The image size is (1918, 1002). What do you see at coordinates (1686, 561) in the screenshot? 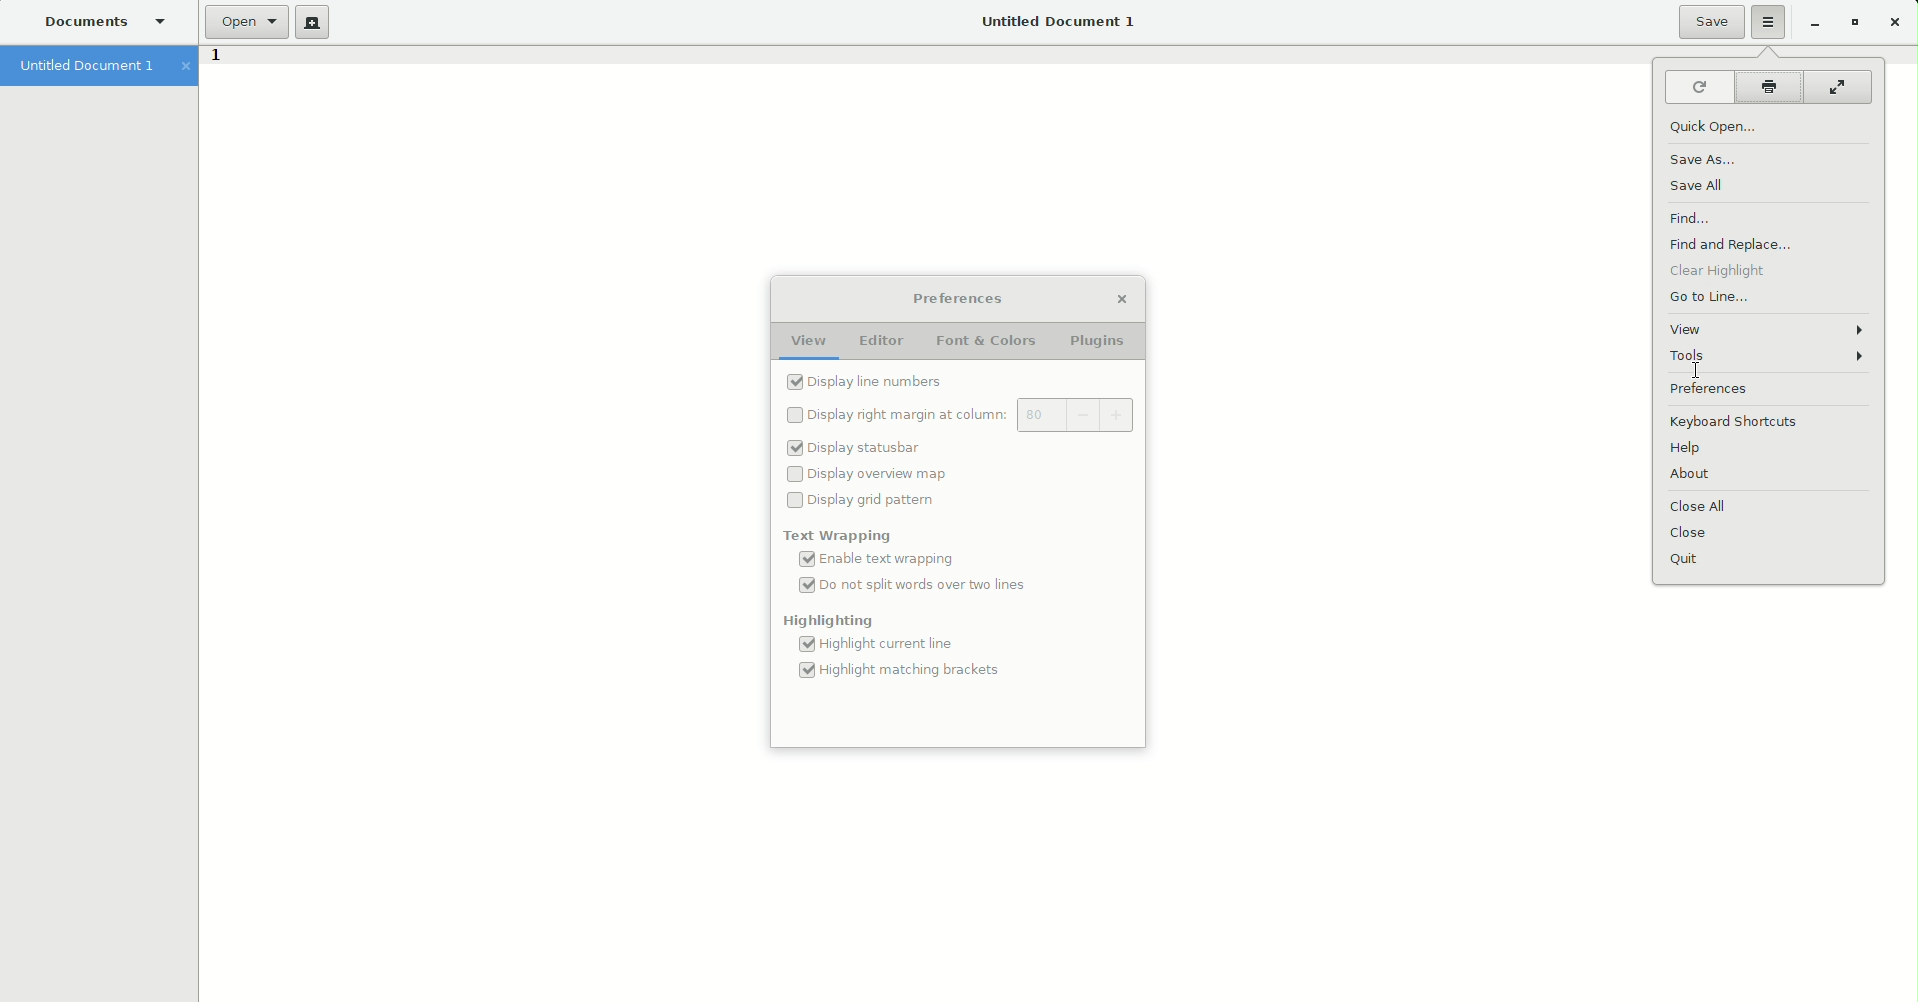
I see `Quit` at bounding box center [1686, 561].